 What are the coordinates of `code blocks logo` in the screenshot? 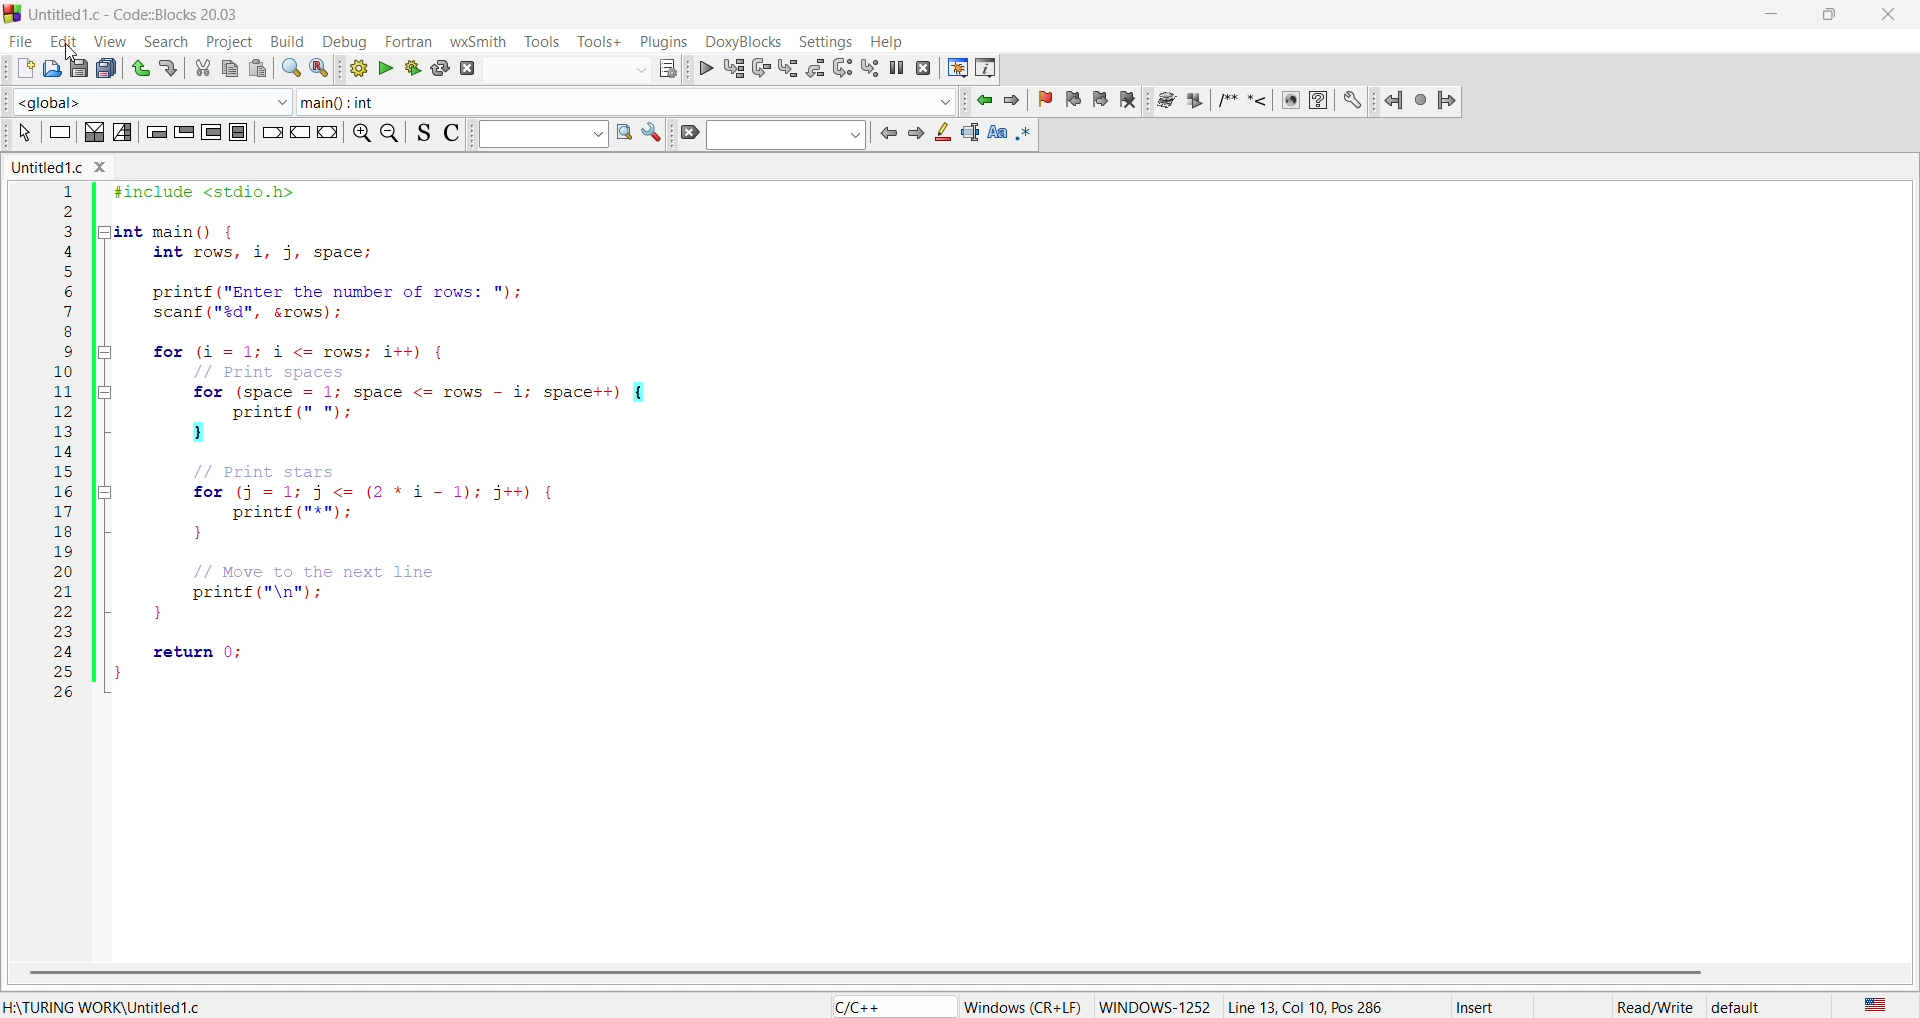 It's located at (12, 15).